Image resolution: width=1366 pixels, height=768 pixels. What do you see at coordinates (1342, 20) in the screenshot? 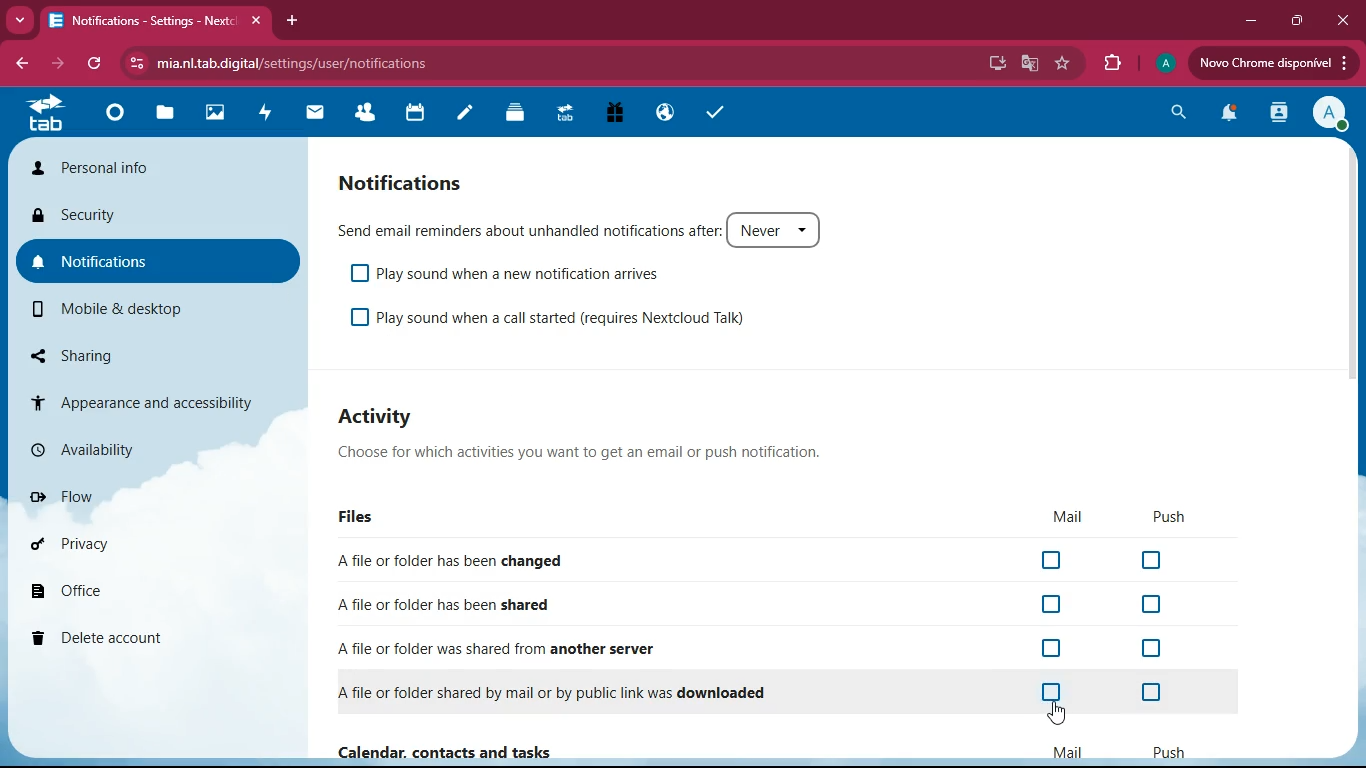
I see `close` at bounding box center [1342, 20].